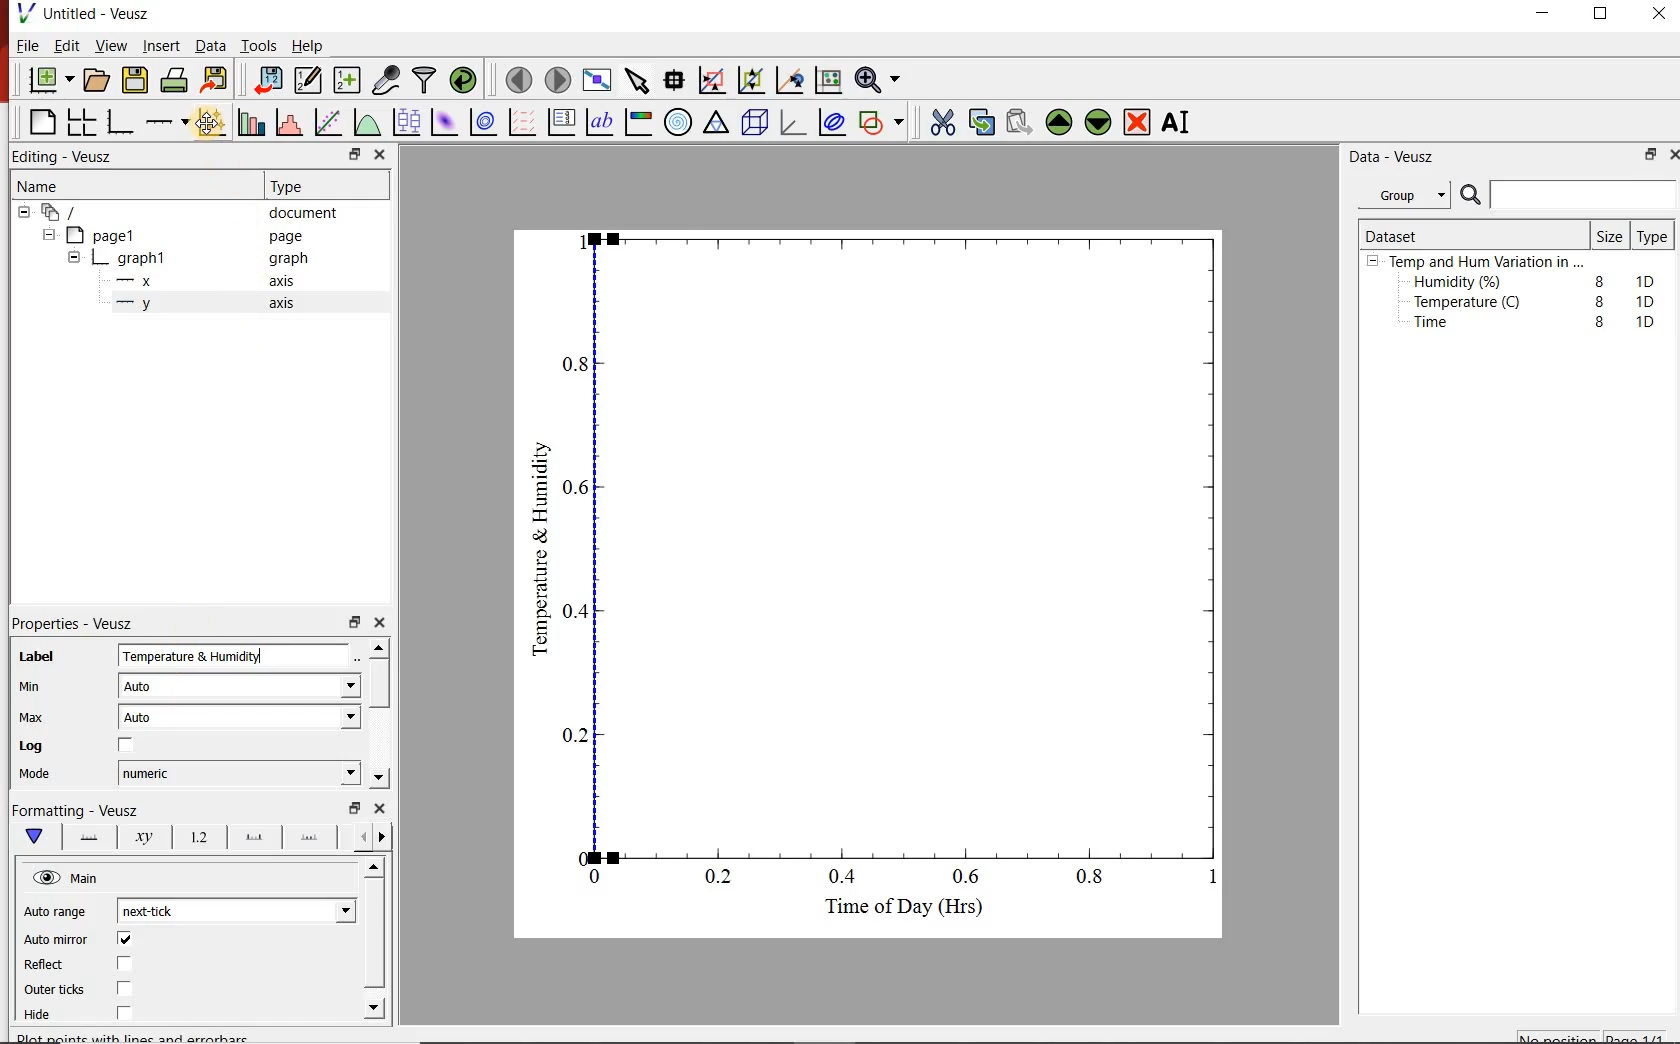 Image resolution: width=1680 pixels, height=1044 pixels. I want to click on plot box plots, so click(407, 123).